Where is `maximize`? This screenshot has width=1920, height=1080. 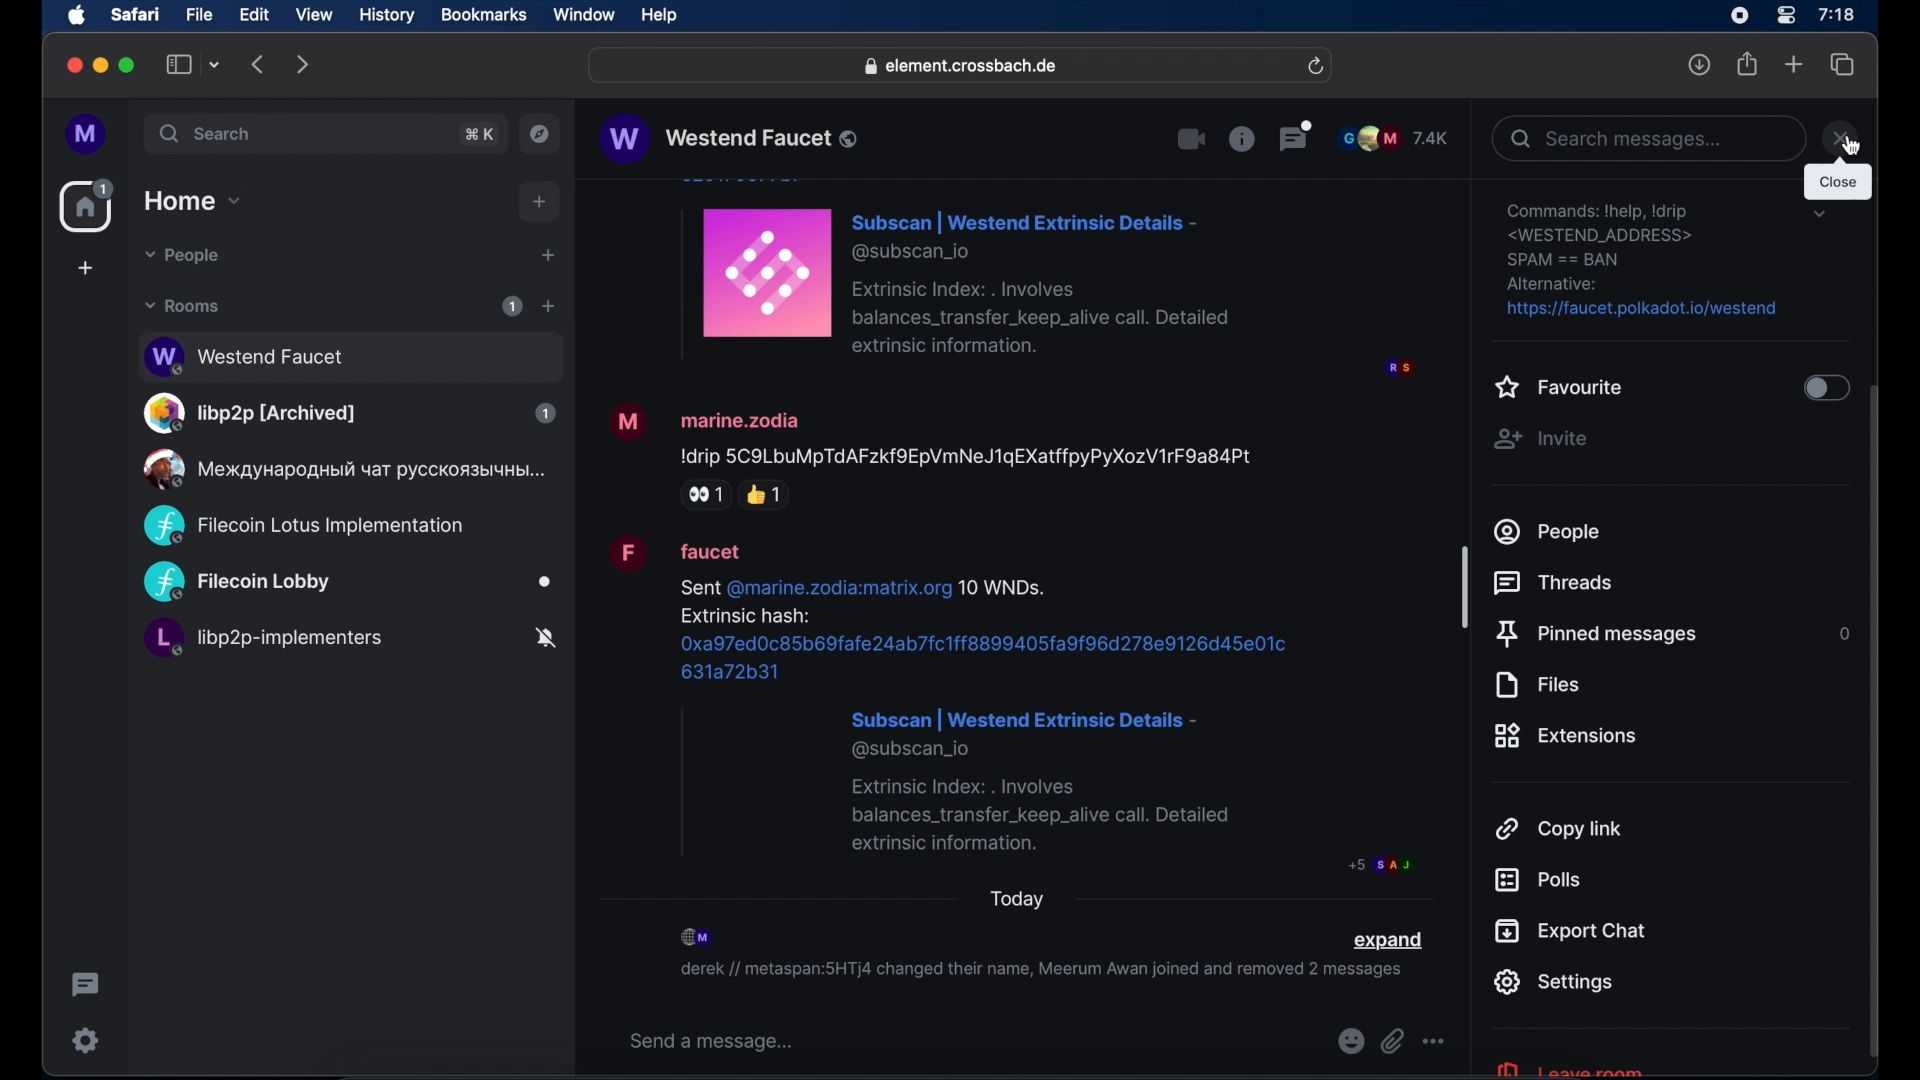
maximize is located at coordinates (129, 65).